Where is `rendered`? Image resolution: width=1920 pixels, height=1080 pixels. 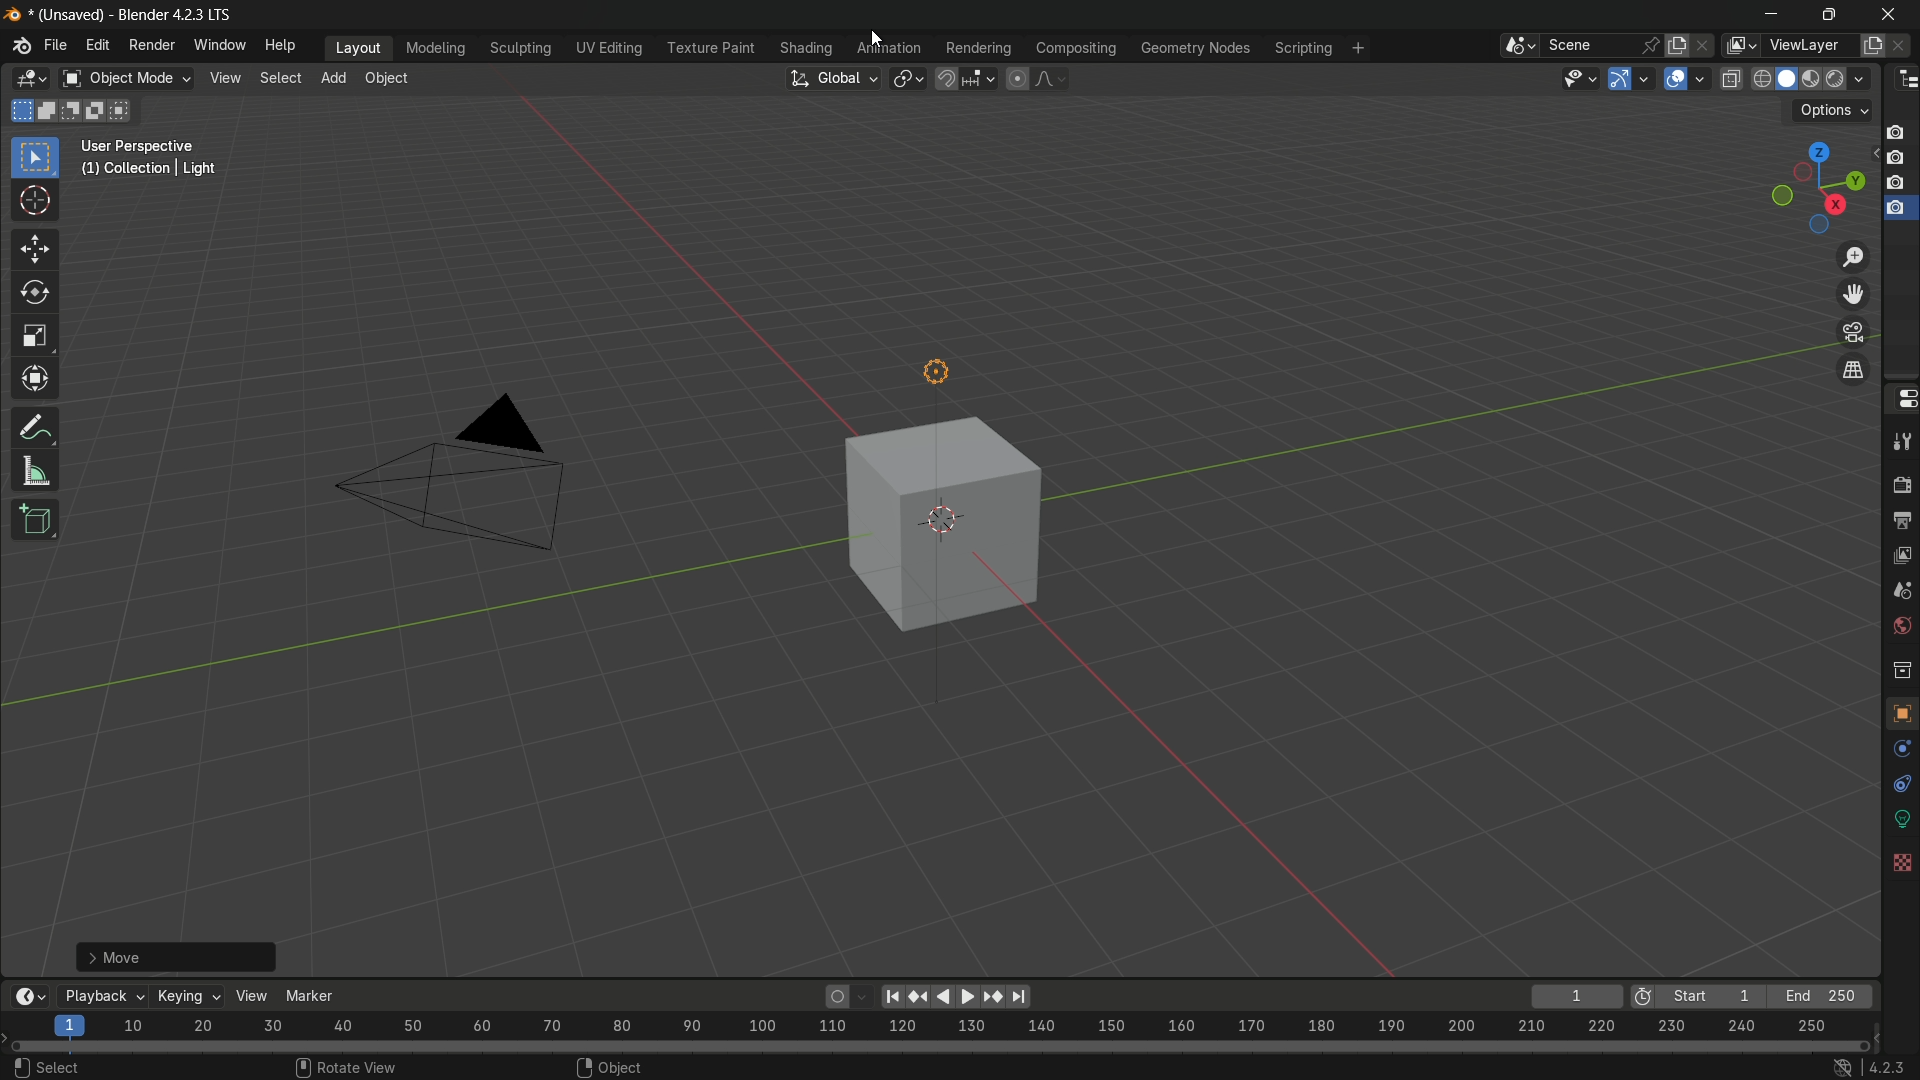 rendered is located at coordinates (1850, 78).